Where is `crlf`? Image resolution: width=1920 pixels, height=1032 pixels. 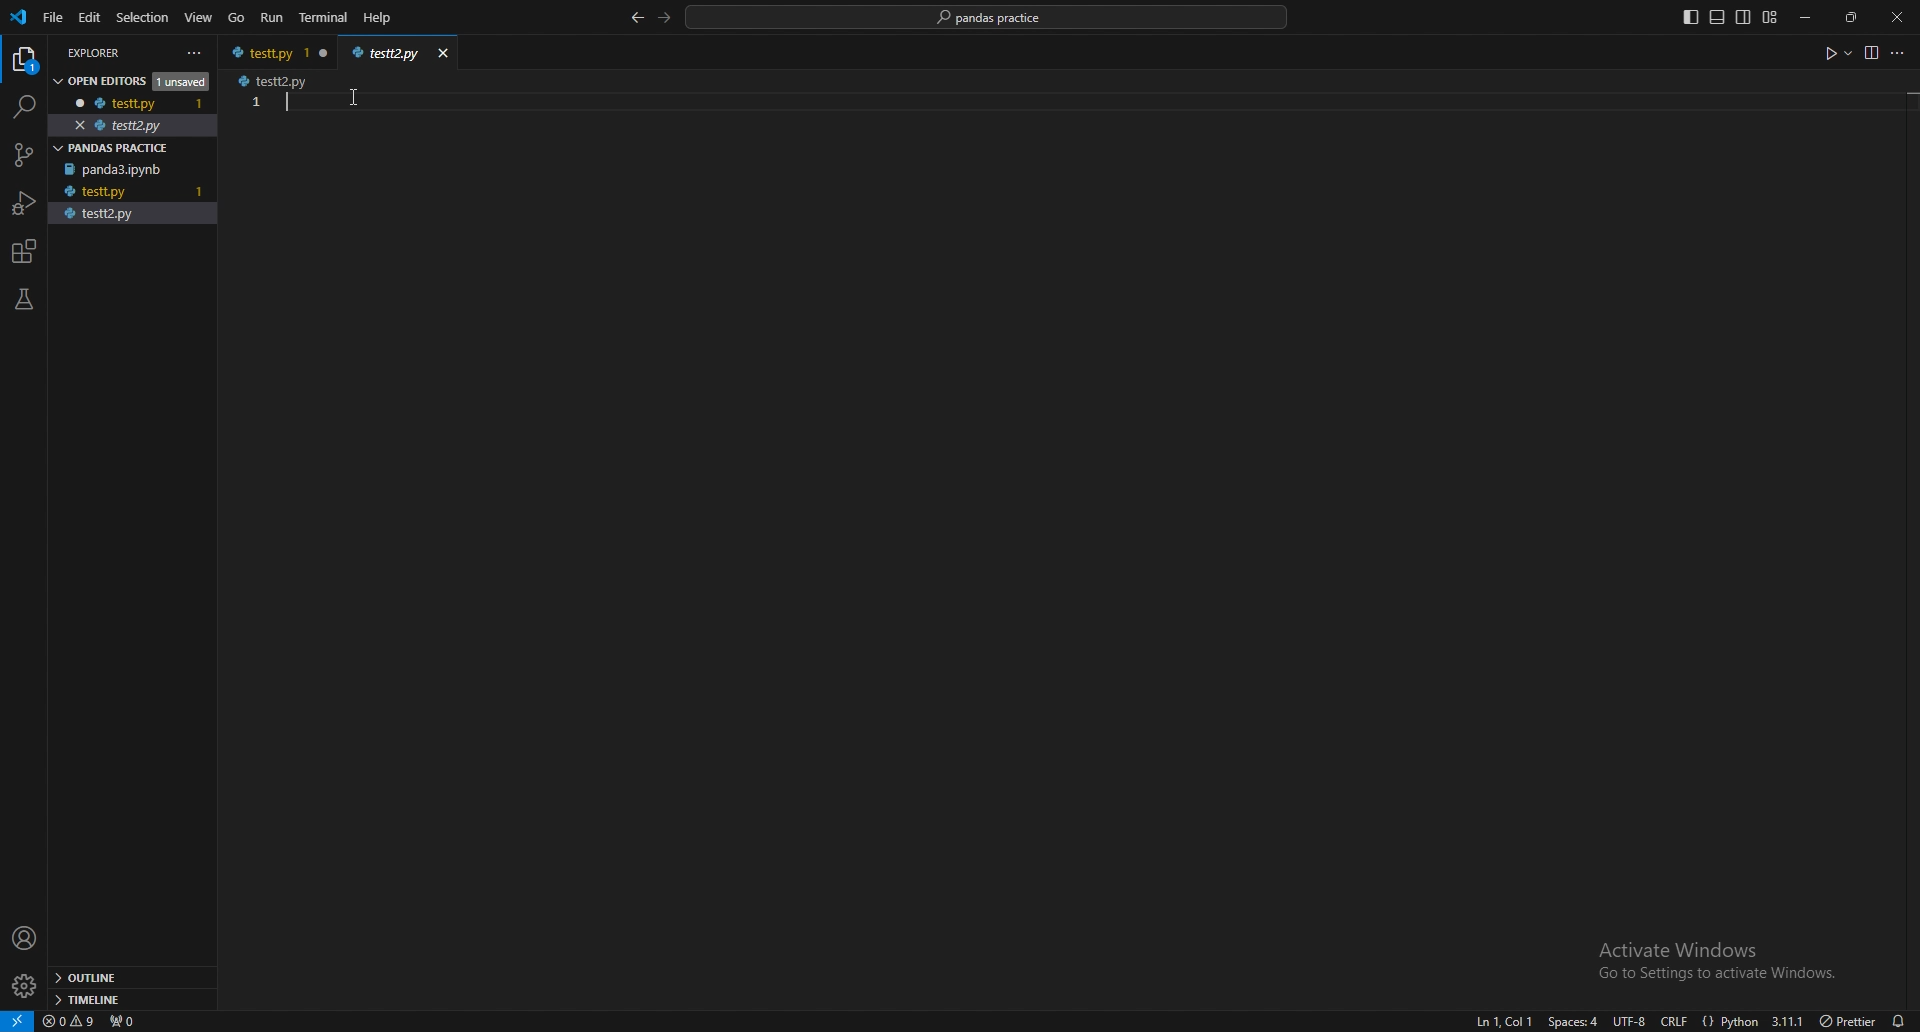 crlf is located at coordinates (1676, 1020).